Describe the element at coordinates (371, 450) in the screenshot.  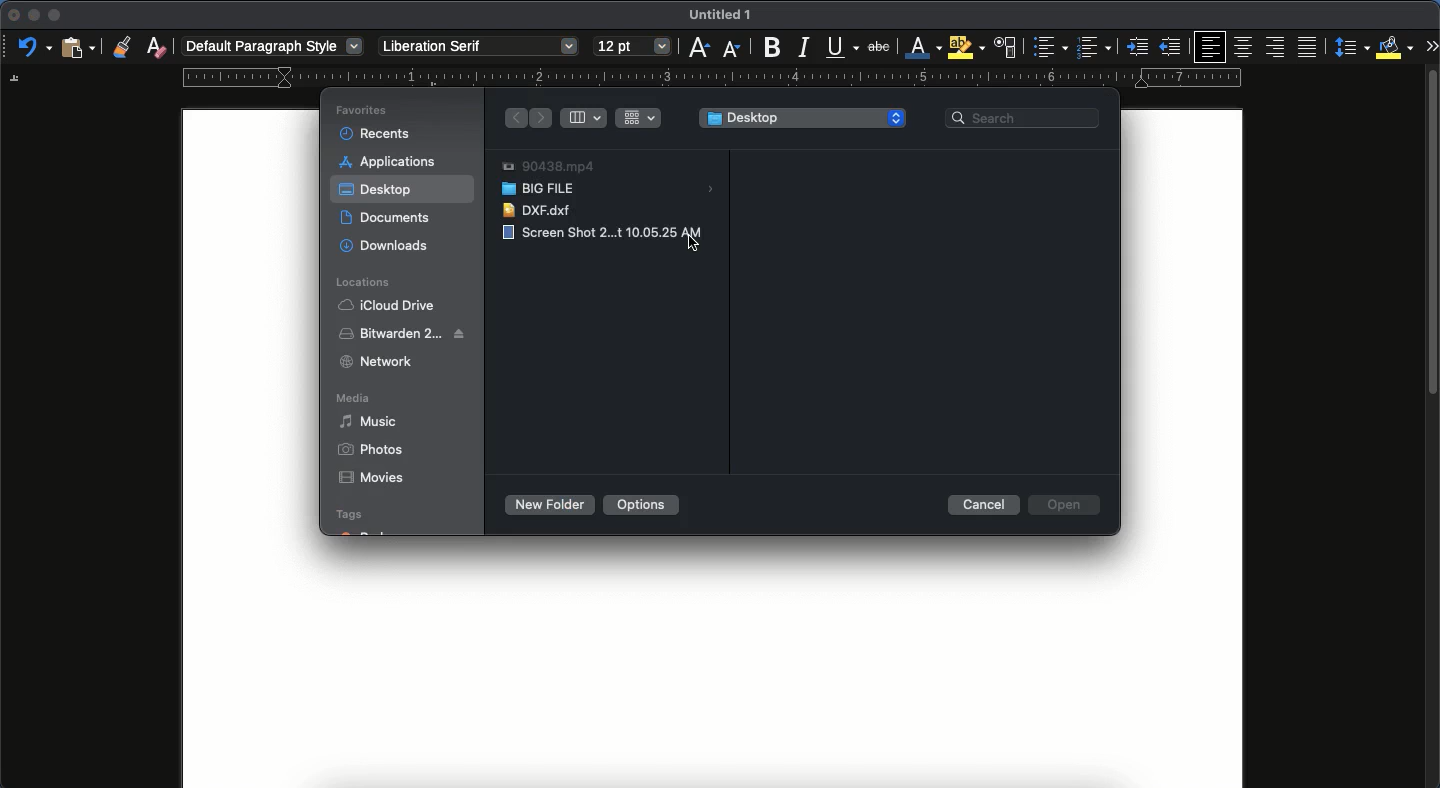
I see `photos` at that location.